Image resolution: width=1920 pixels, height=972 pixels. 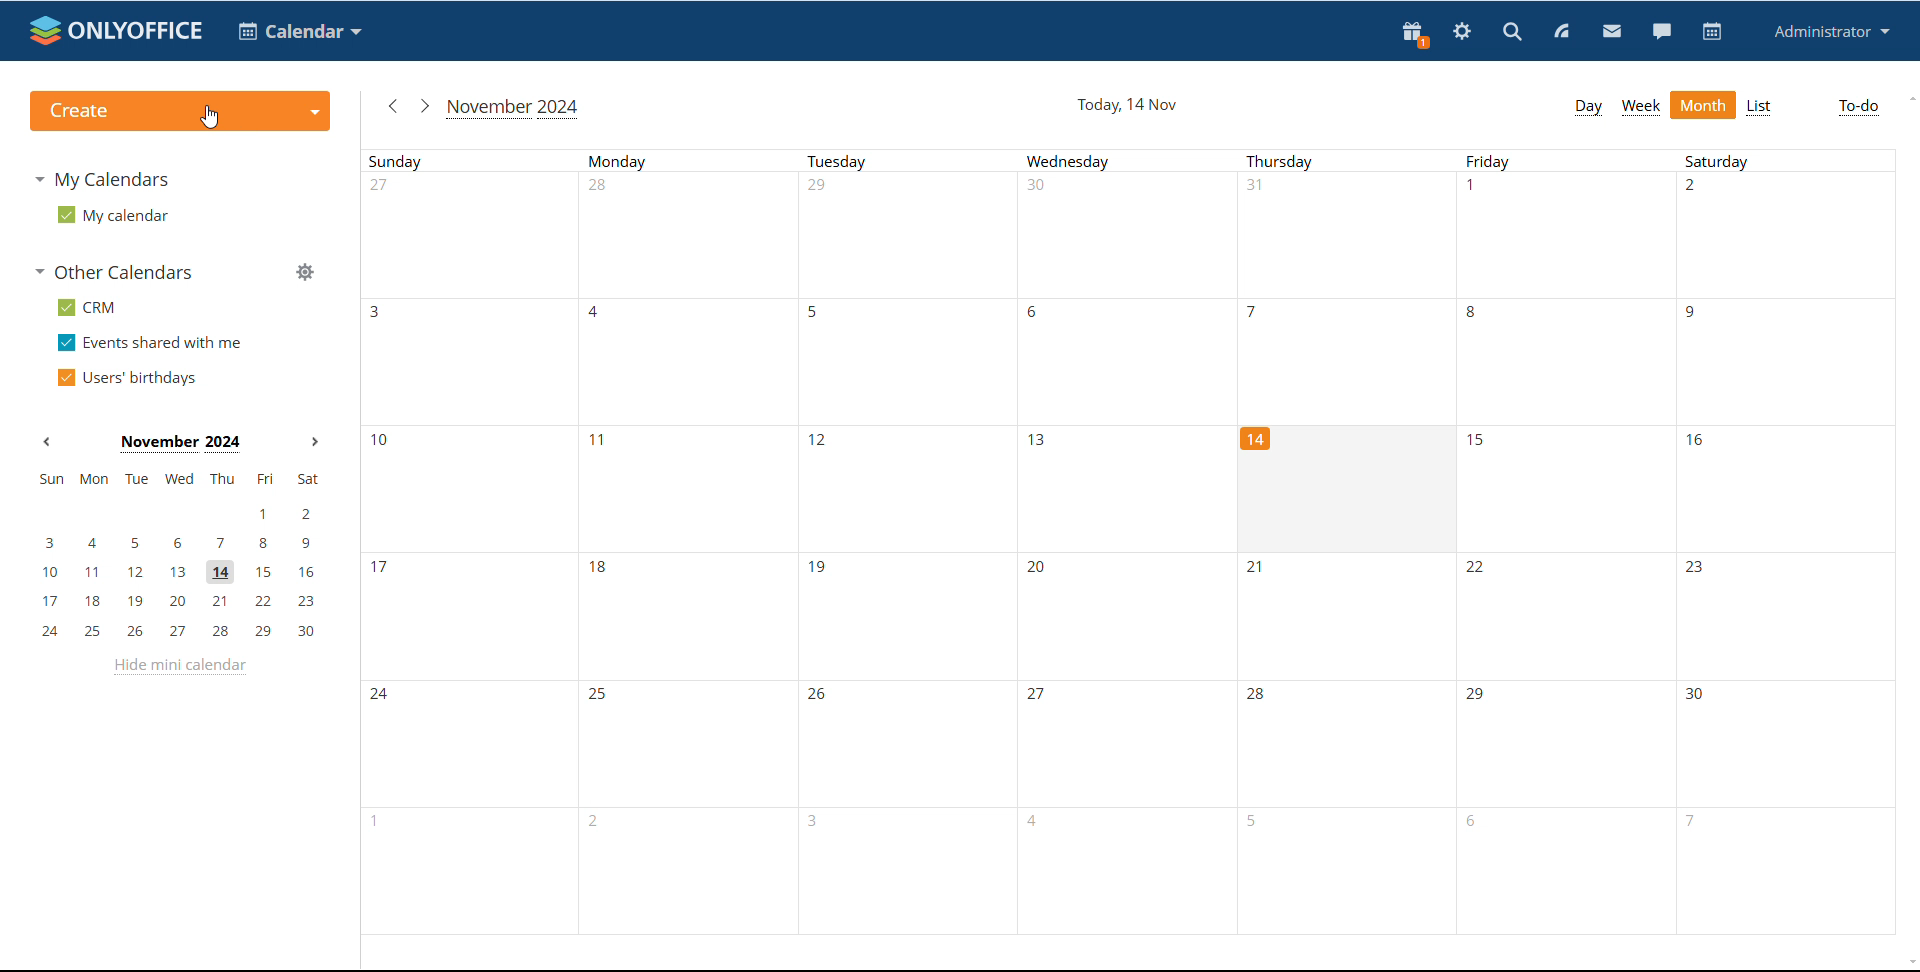 What do you see at coordinates (1138, 238) in the screenshot?
I see `Different dates of the month` at bounding box center [1138, 238].